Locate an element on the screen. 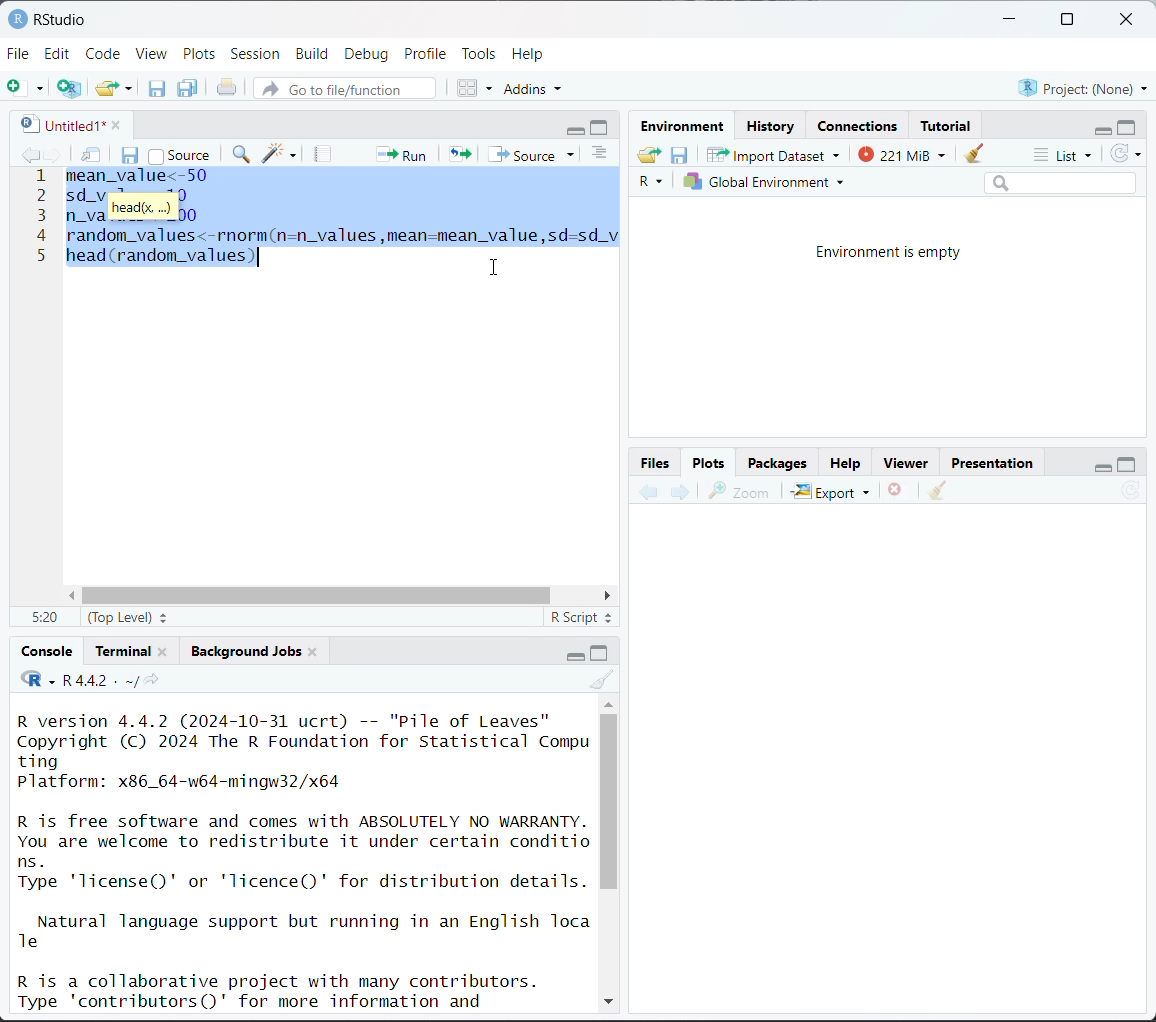 The width and height of the screenshot is (1156, 1022). R version 4.4.2 (2024-10-31 ucrt) -- "Pile of Leaves"

Copyright (C) 2024 The R Foundation for Statistical Compu

ting

Platform: x86_64-w64-mingw32/x64

R is free software and comes with ABSOLUTELY NO WARRANTY.

You are welcome to redistribute it under certain conditio

ns.

Type 'license()' or 'licence()' for distribution details.
Natural language support but running in an English Toca

Te

R is a collaborative project with many contributors.

Type 'contributors()' for more information and is located at coordinates (305, 859).